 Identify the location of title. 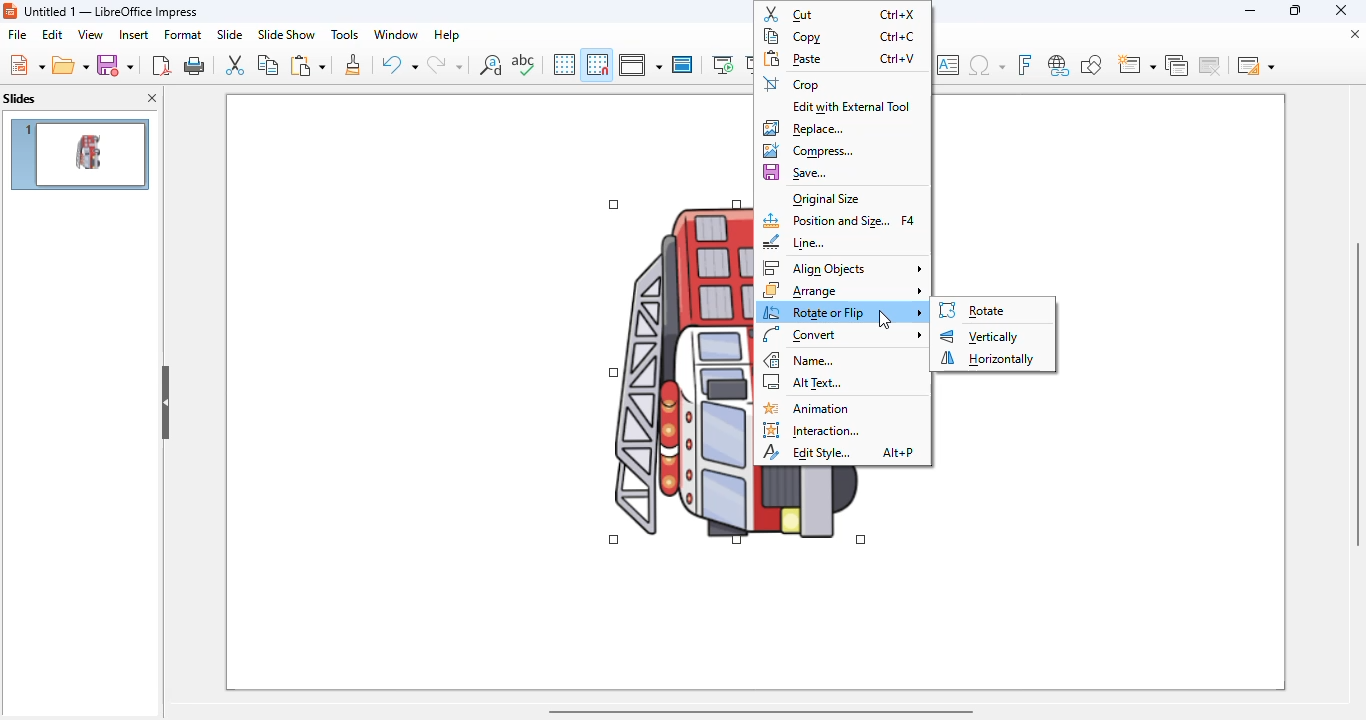
(111, 12).